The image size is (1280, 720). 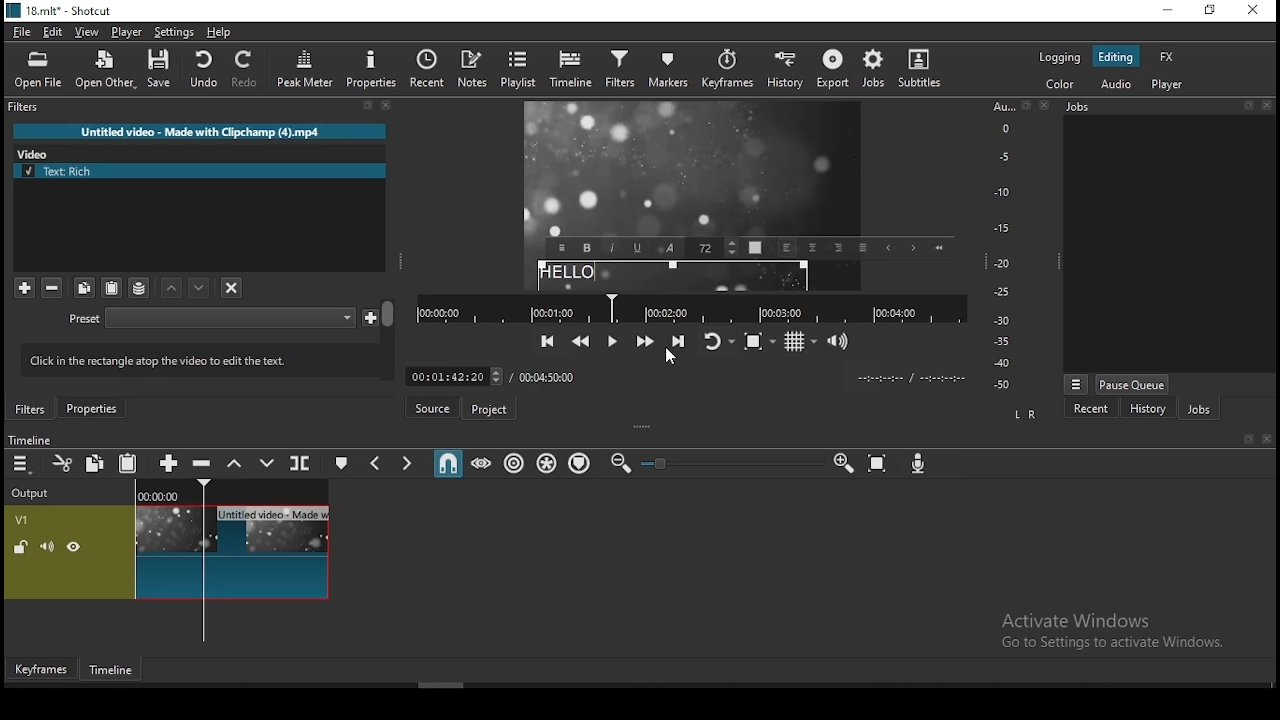 I want to click on properties, so click(x=91, y=408).